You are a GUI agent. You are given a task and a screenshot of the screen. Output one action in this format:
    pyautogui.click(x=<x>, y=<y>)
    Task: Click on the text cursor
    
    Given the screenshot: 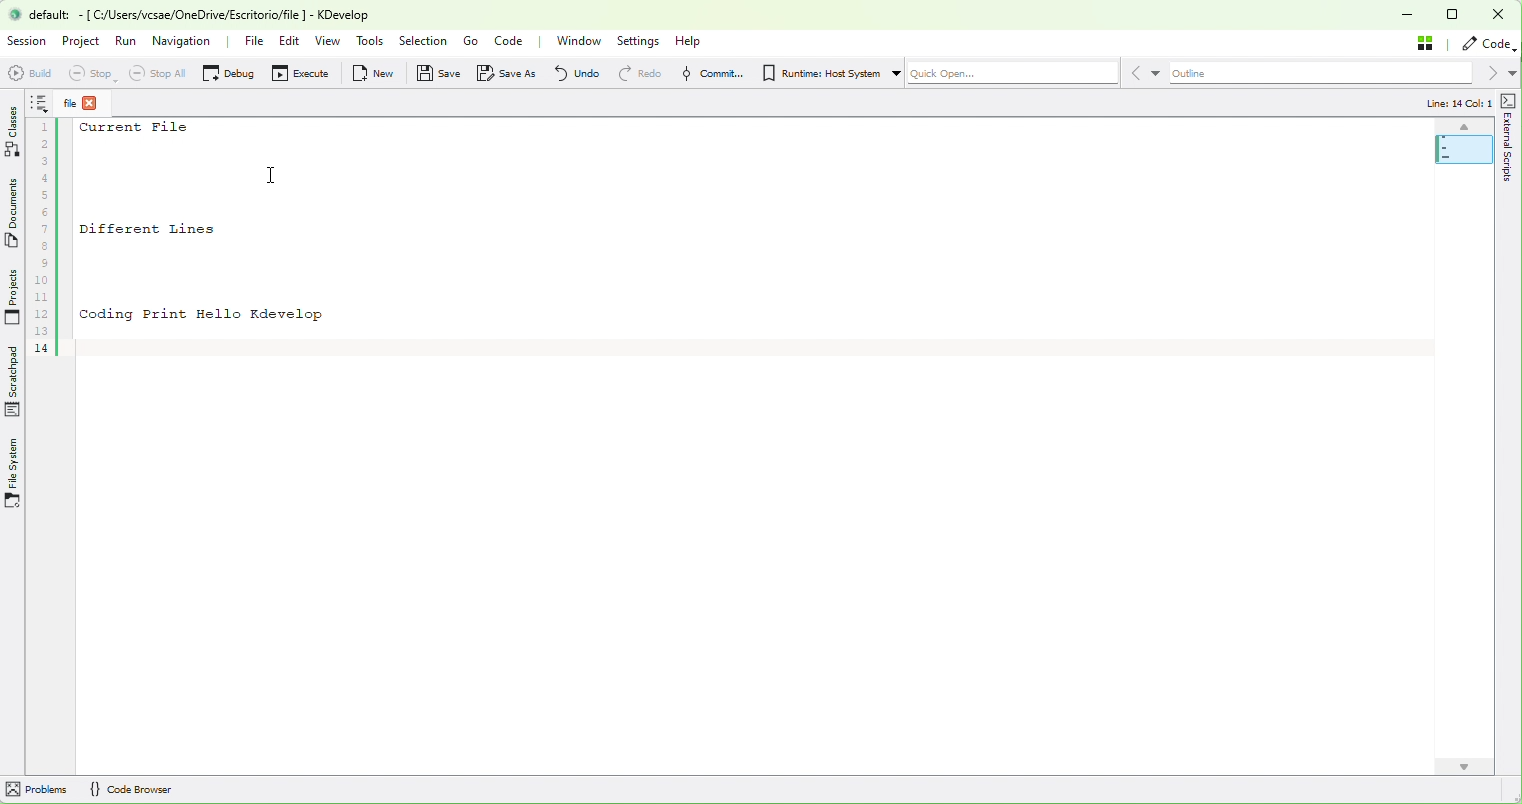 What is the action you would take?
    pyautogui.click(x=271, y=174)
    